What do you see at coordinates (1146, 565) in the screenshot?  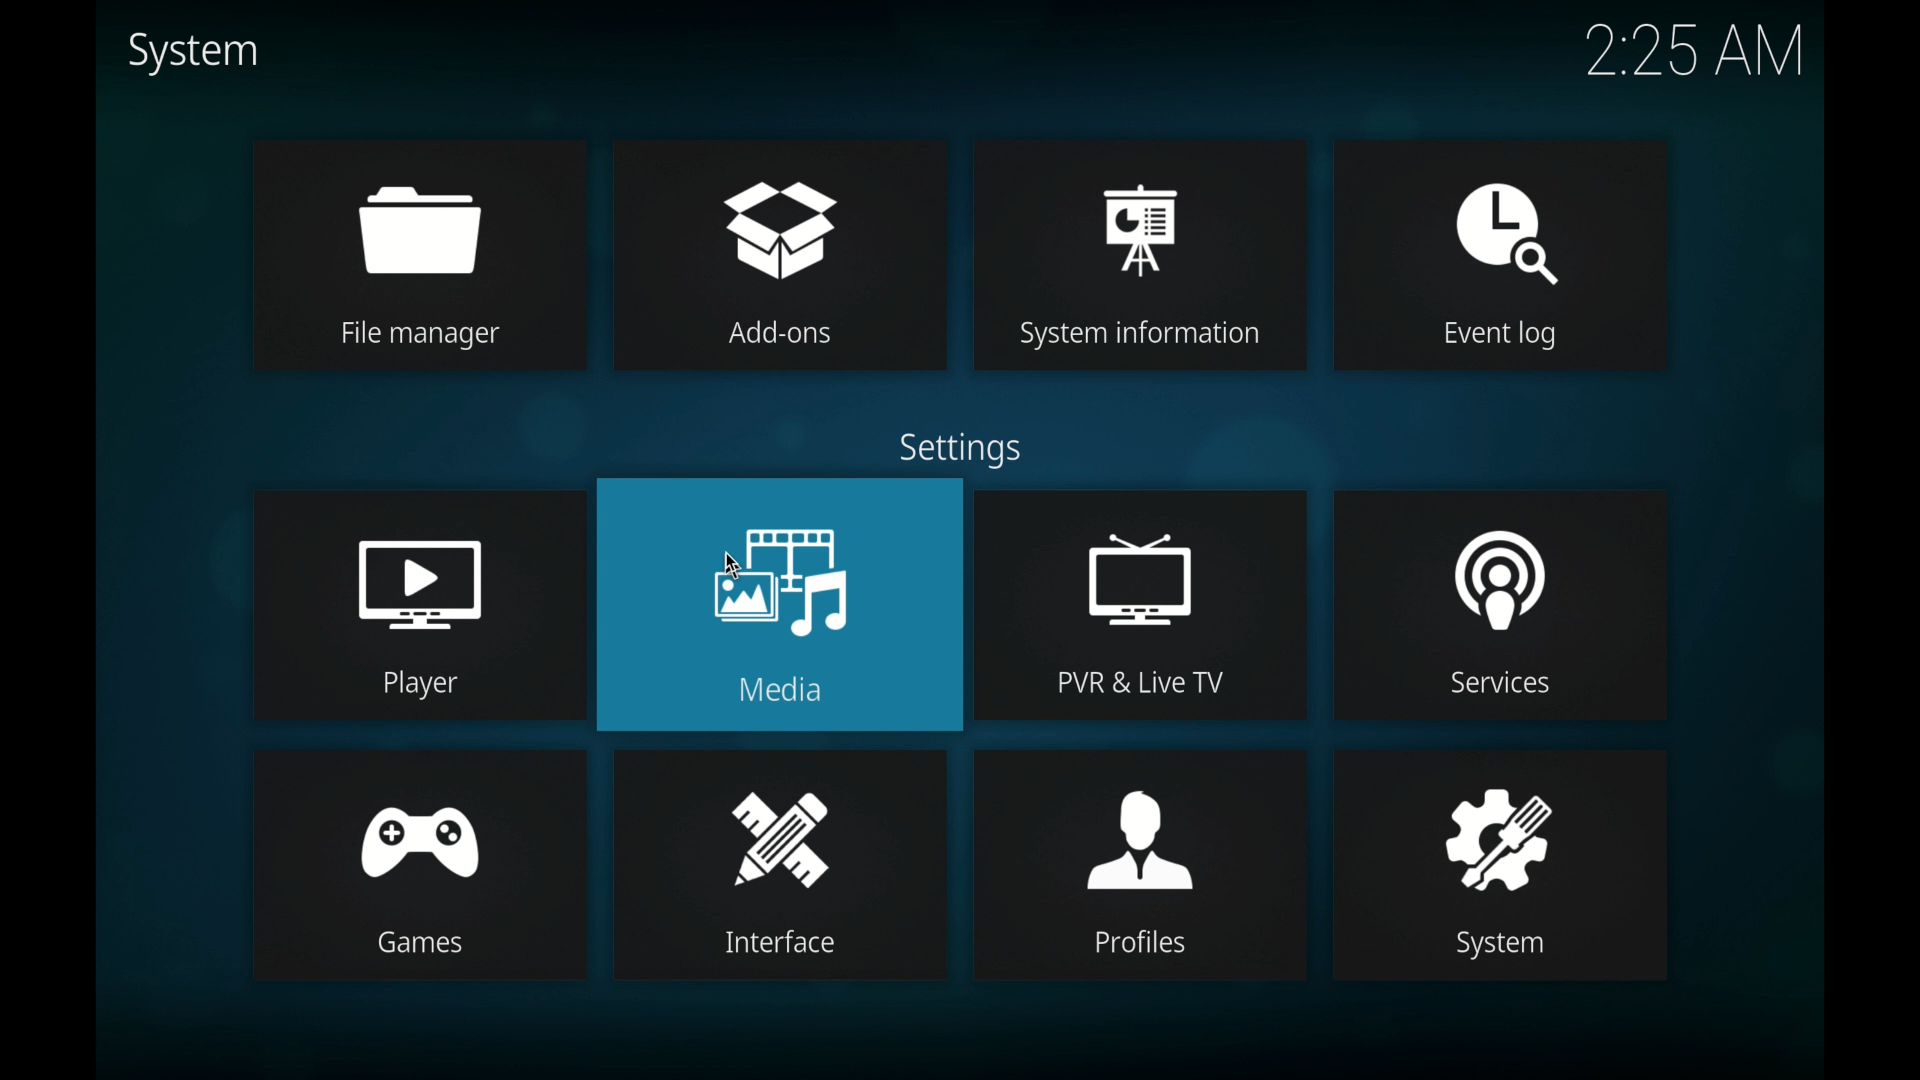 I see `pvr and live tv` at bounding box center [1146, 565].